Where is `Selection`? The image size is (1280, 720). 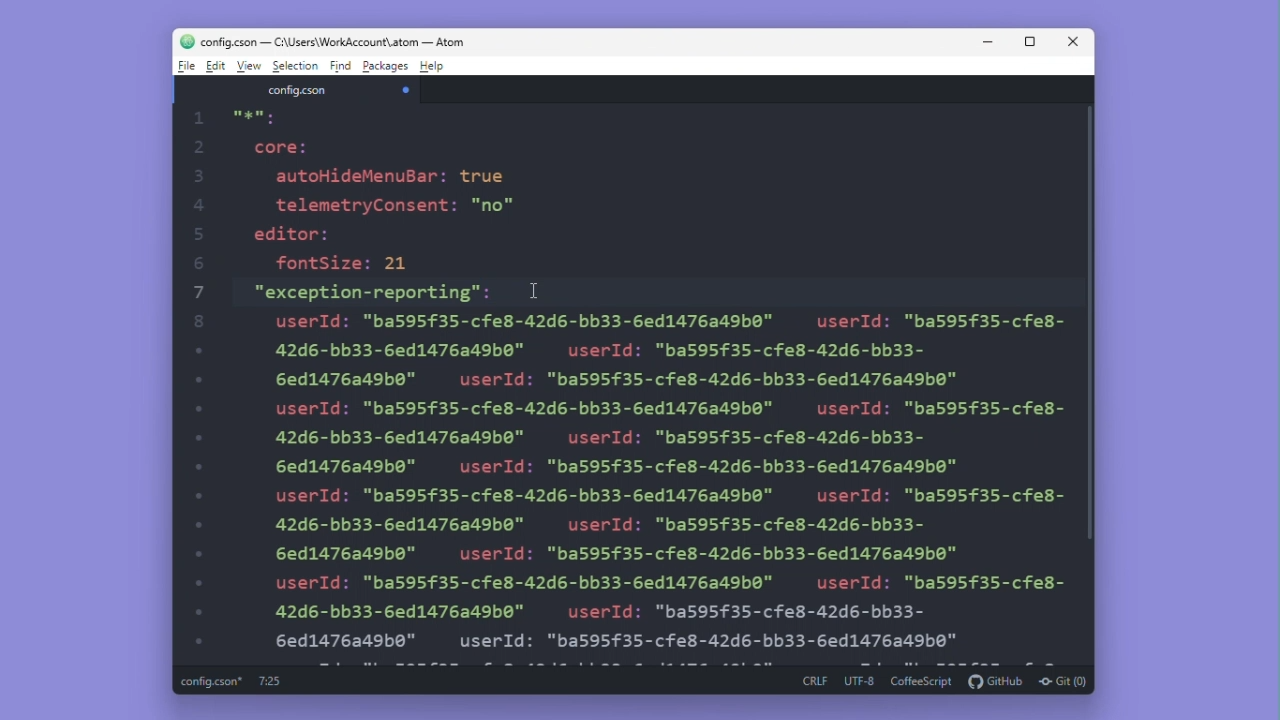
Selection is located at coordinates (297, 66).